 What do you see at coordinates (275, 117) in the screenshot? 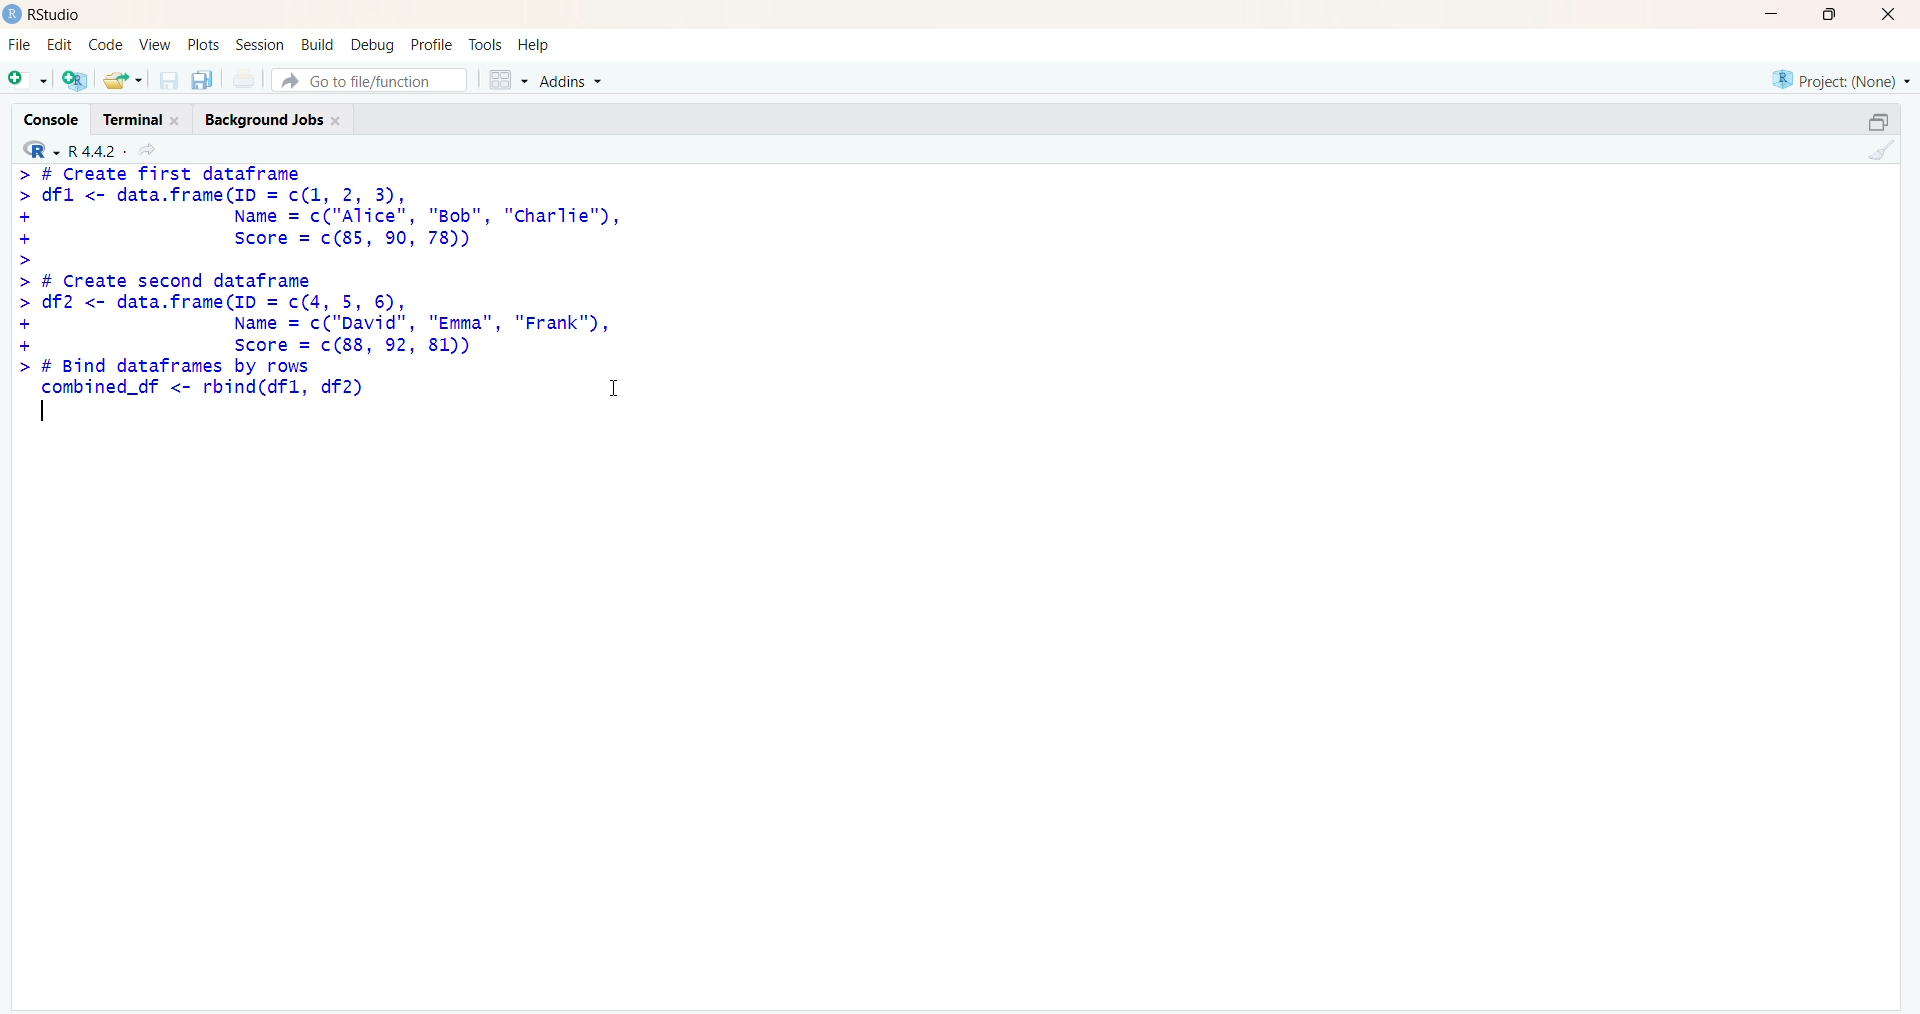
I see `Background Jobs` at bounding box center [275, 117].